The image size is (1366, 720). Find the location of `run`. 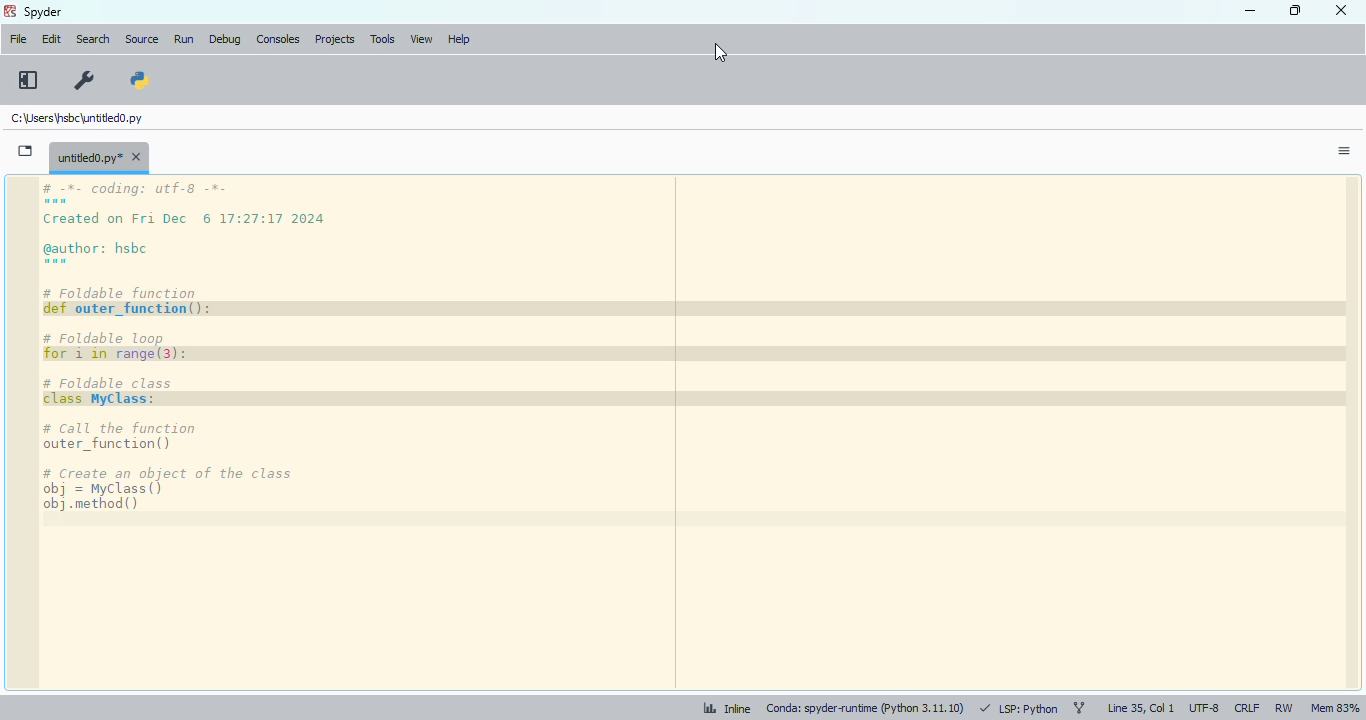

run is located at coordinates (184, 40).